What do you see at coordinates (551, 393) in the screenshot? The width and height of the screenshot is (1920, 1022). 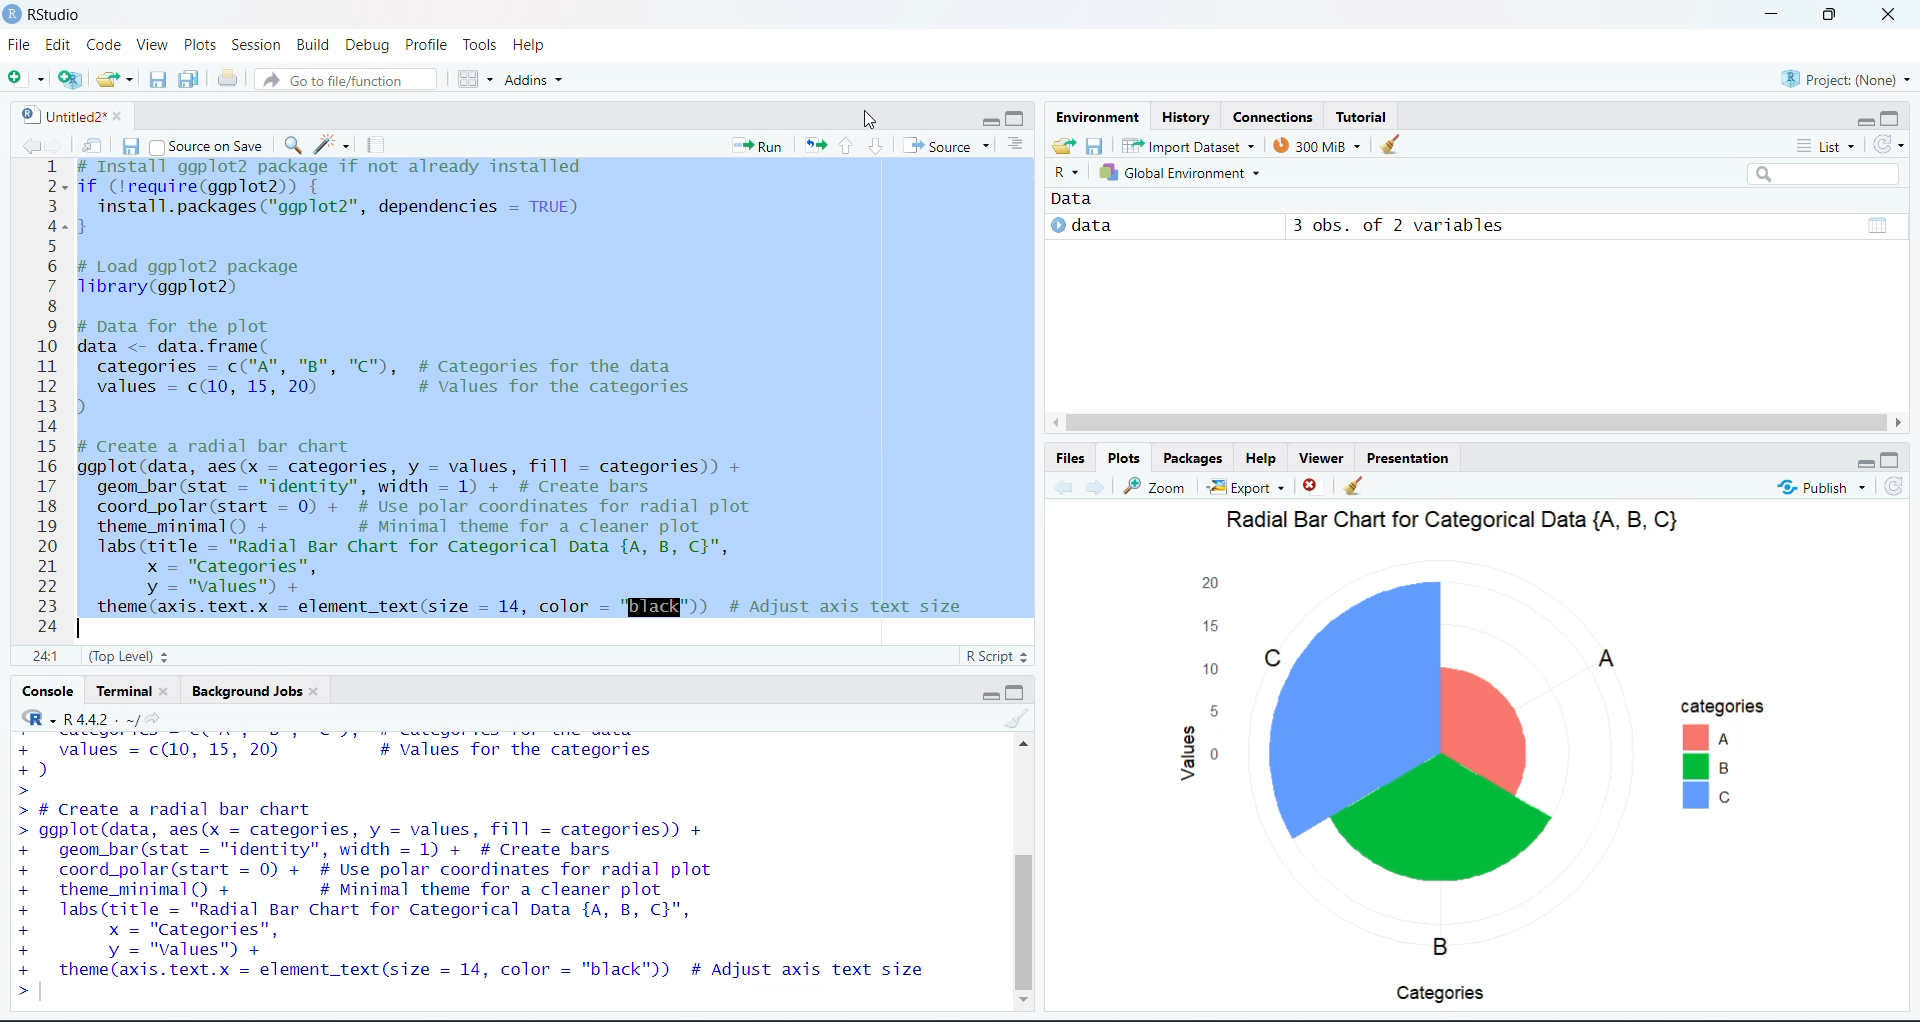 I see `install ggp to 2 package if not already installed if (lrequire(ggplot2)) {install.packages("ggplot2", dependencies = TRUE)}# Load ggplot2 packageTibrary(ggplot2)# Data for the plot Idata <- data.frame(categories = c("A", "B", "C"), # Categories for the datavalues = c(10, 15, 20) # values for the categories)# Create a radial bar chartggplot(data, aes(x = categories, y = values, fill = categories)) +geom_bar(stat = "identity", width = 1) + # Create barscoord_polar(start = 0) + # Use polar coordinates for radial plottheme_minimal() + # Minimal theme for a cleaner plotlabs(title = "Radial Bar Chart for Categorical Data {A, B, C}",x = "Categories",y = "values" +~ theme(axis.text.x = element_text(size = 14, color = 'BIENER)) 4 Adjust axis text size` at bounding box center [551, 393].